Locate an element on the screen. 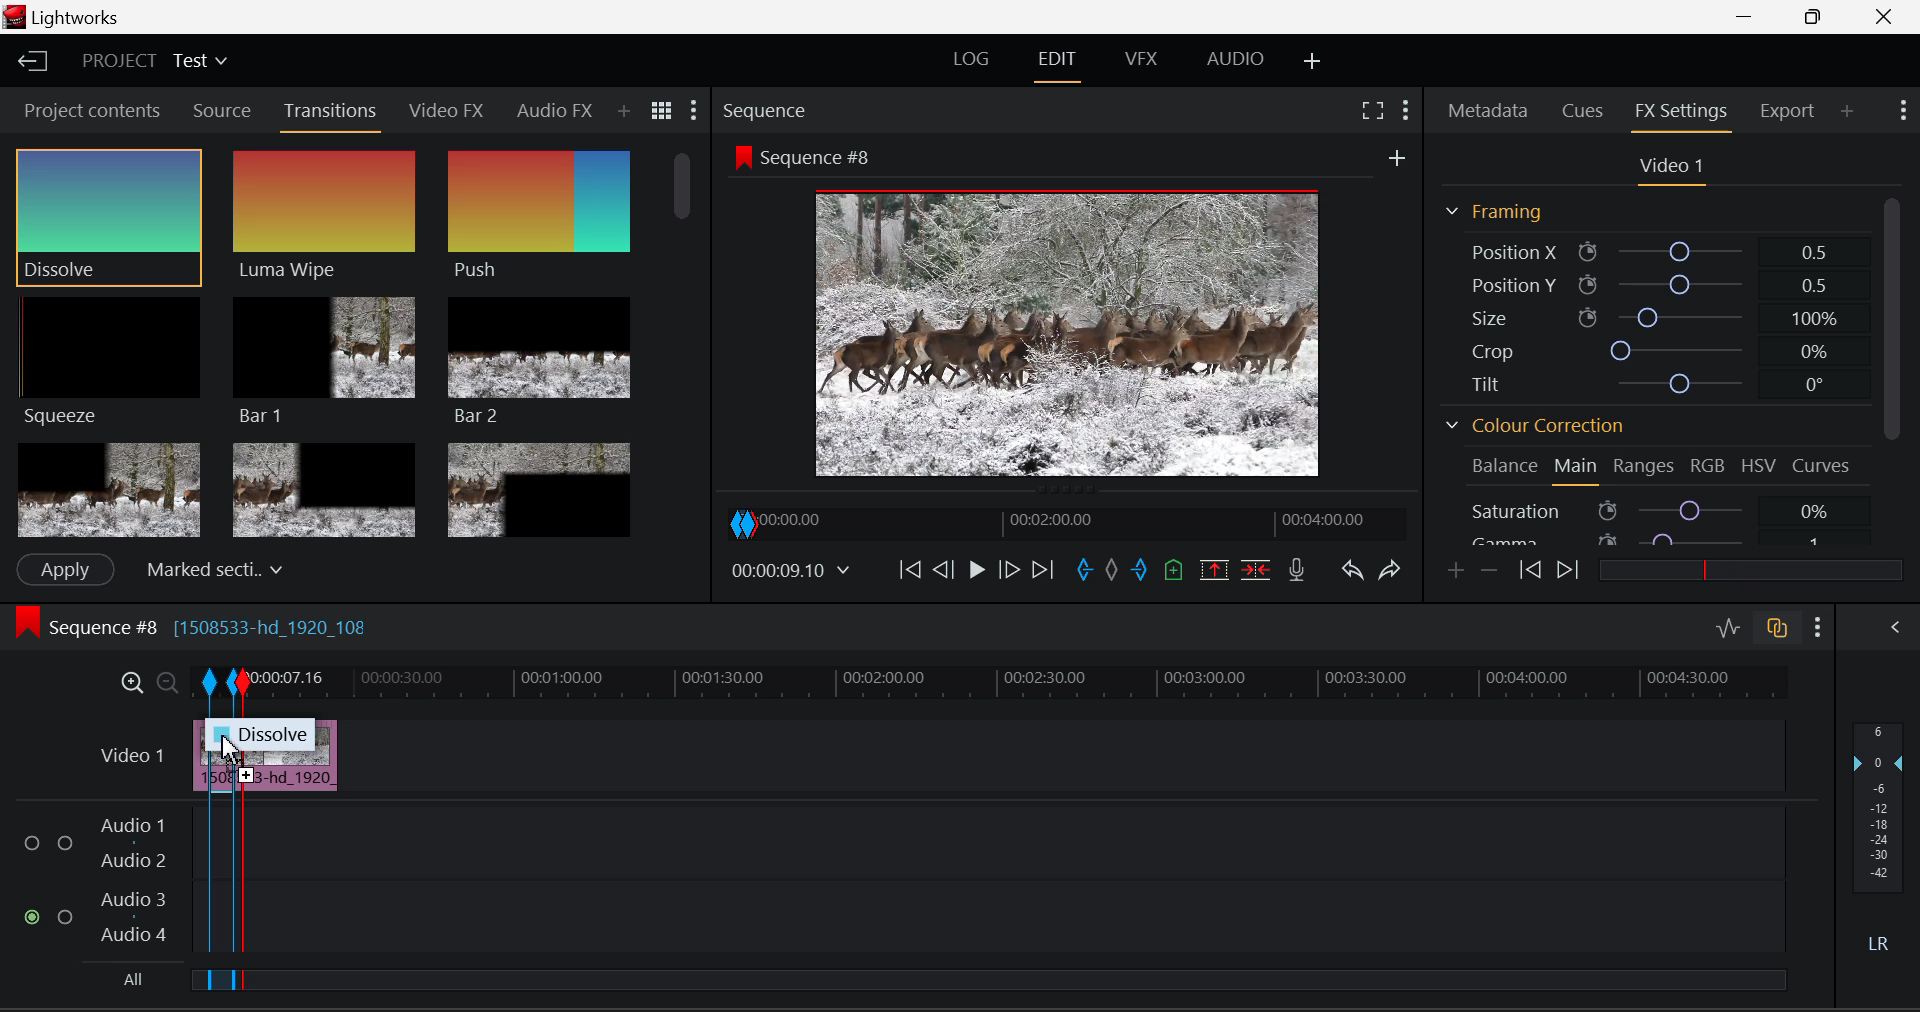 This screenshot has width=1920, height=1012. Add keyframes is located at coordinates (1457, 571).